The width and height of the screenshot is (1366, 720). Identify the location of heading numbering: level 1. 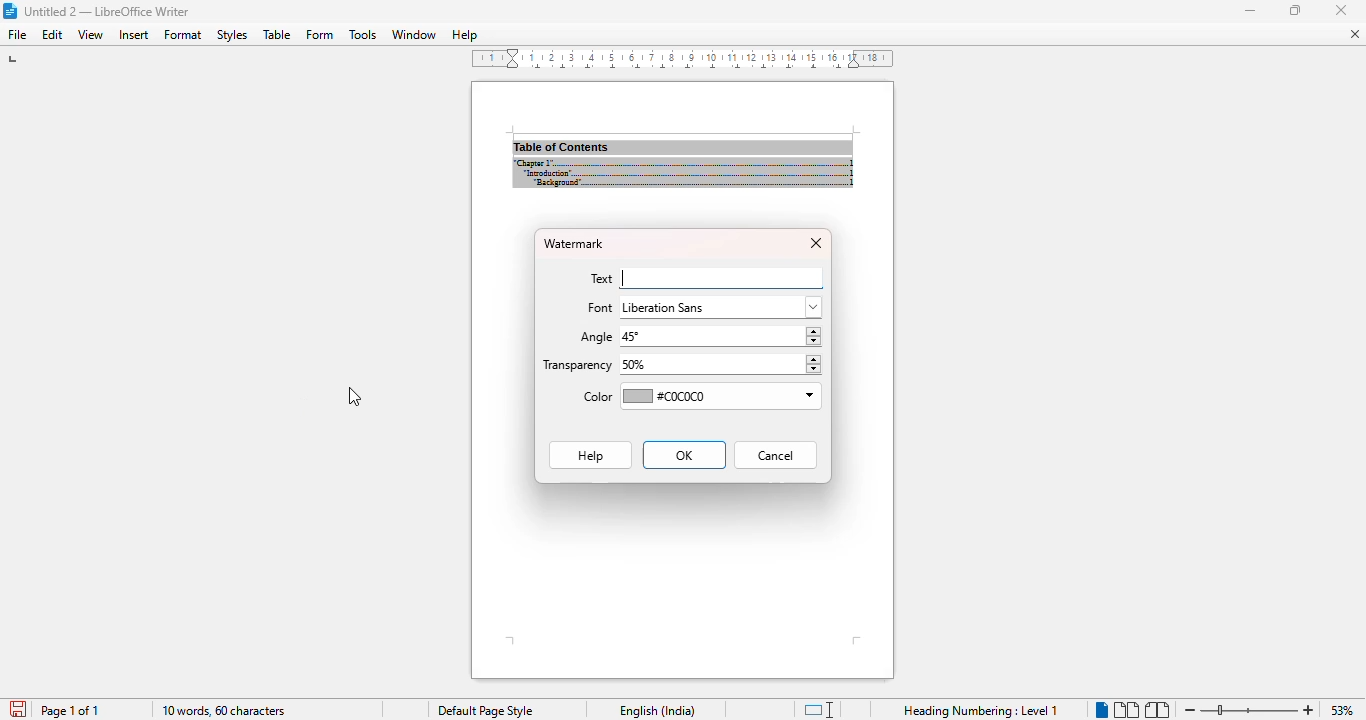
(982, 711).